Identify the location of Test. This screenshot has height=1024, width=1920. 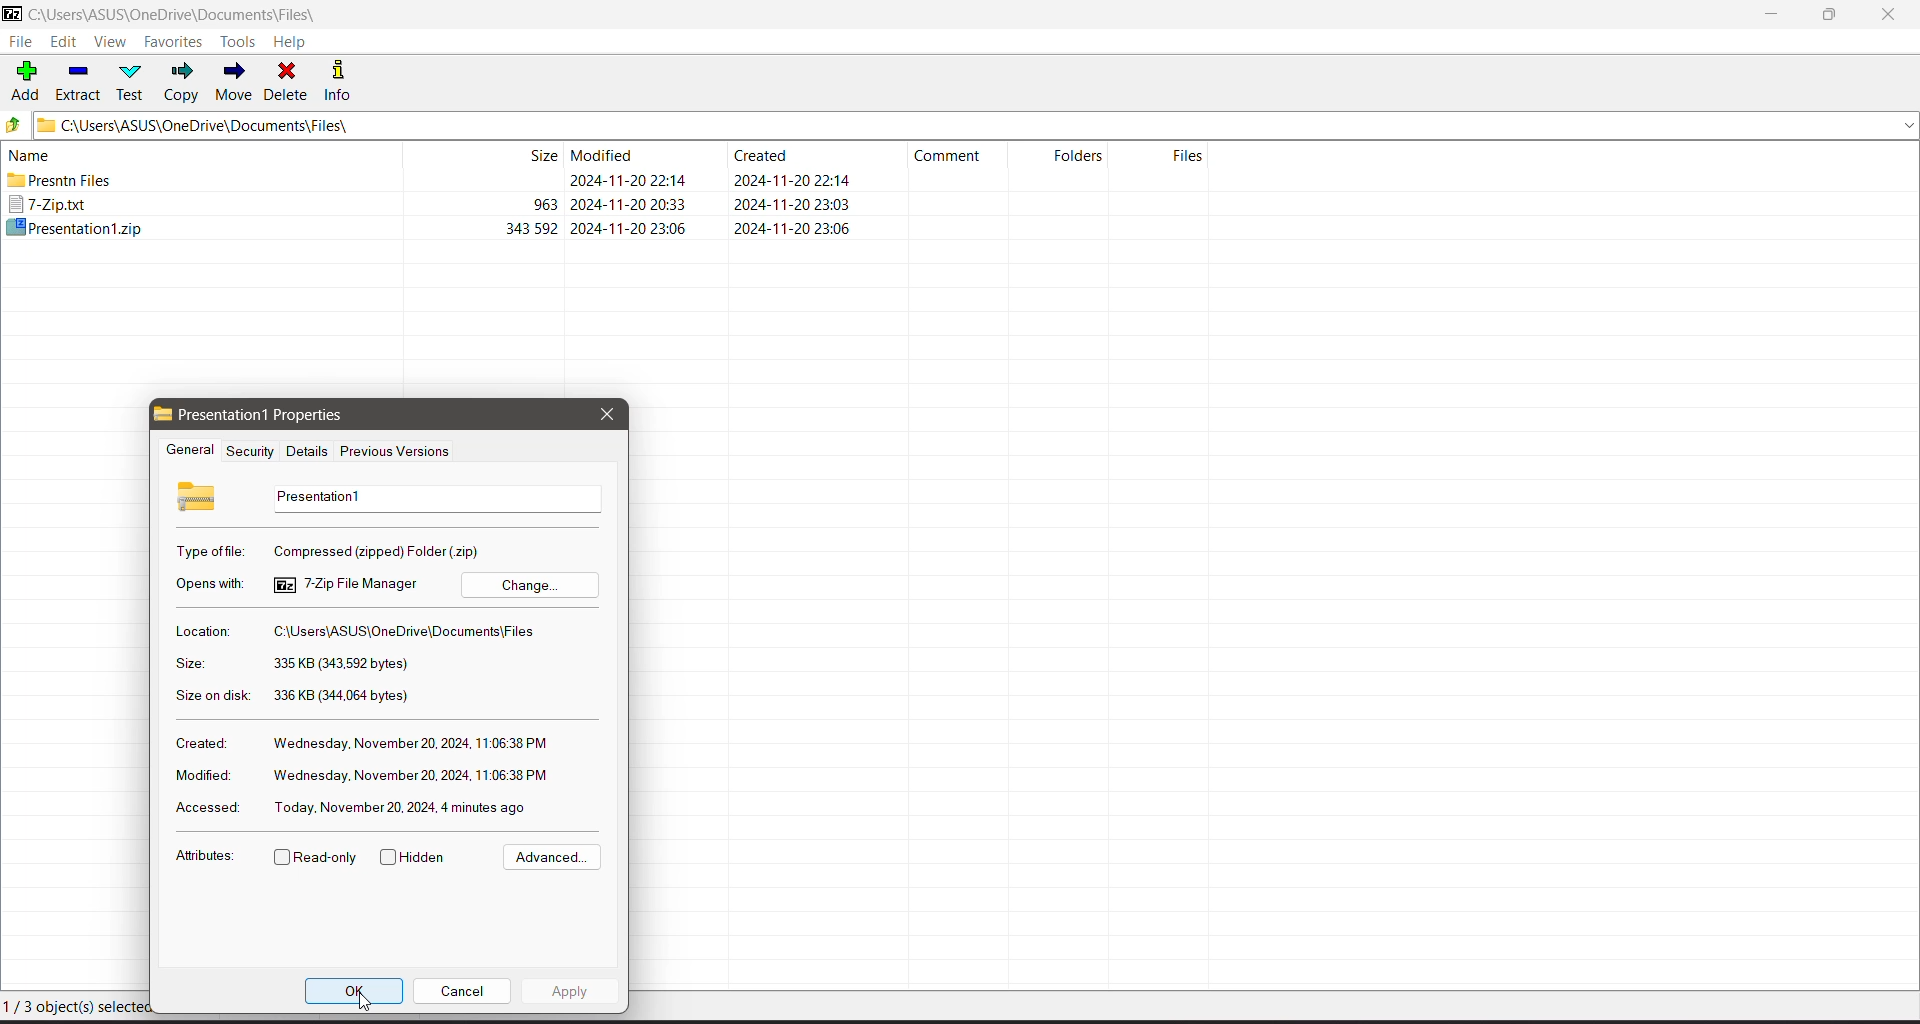
(133, 81).